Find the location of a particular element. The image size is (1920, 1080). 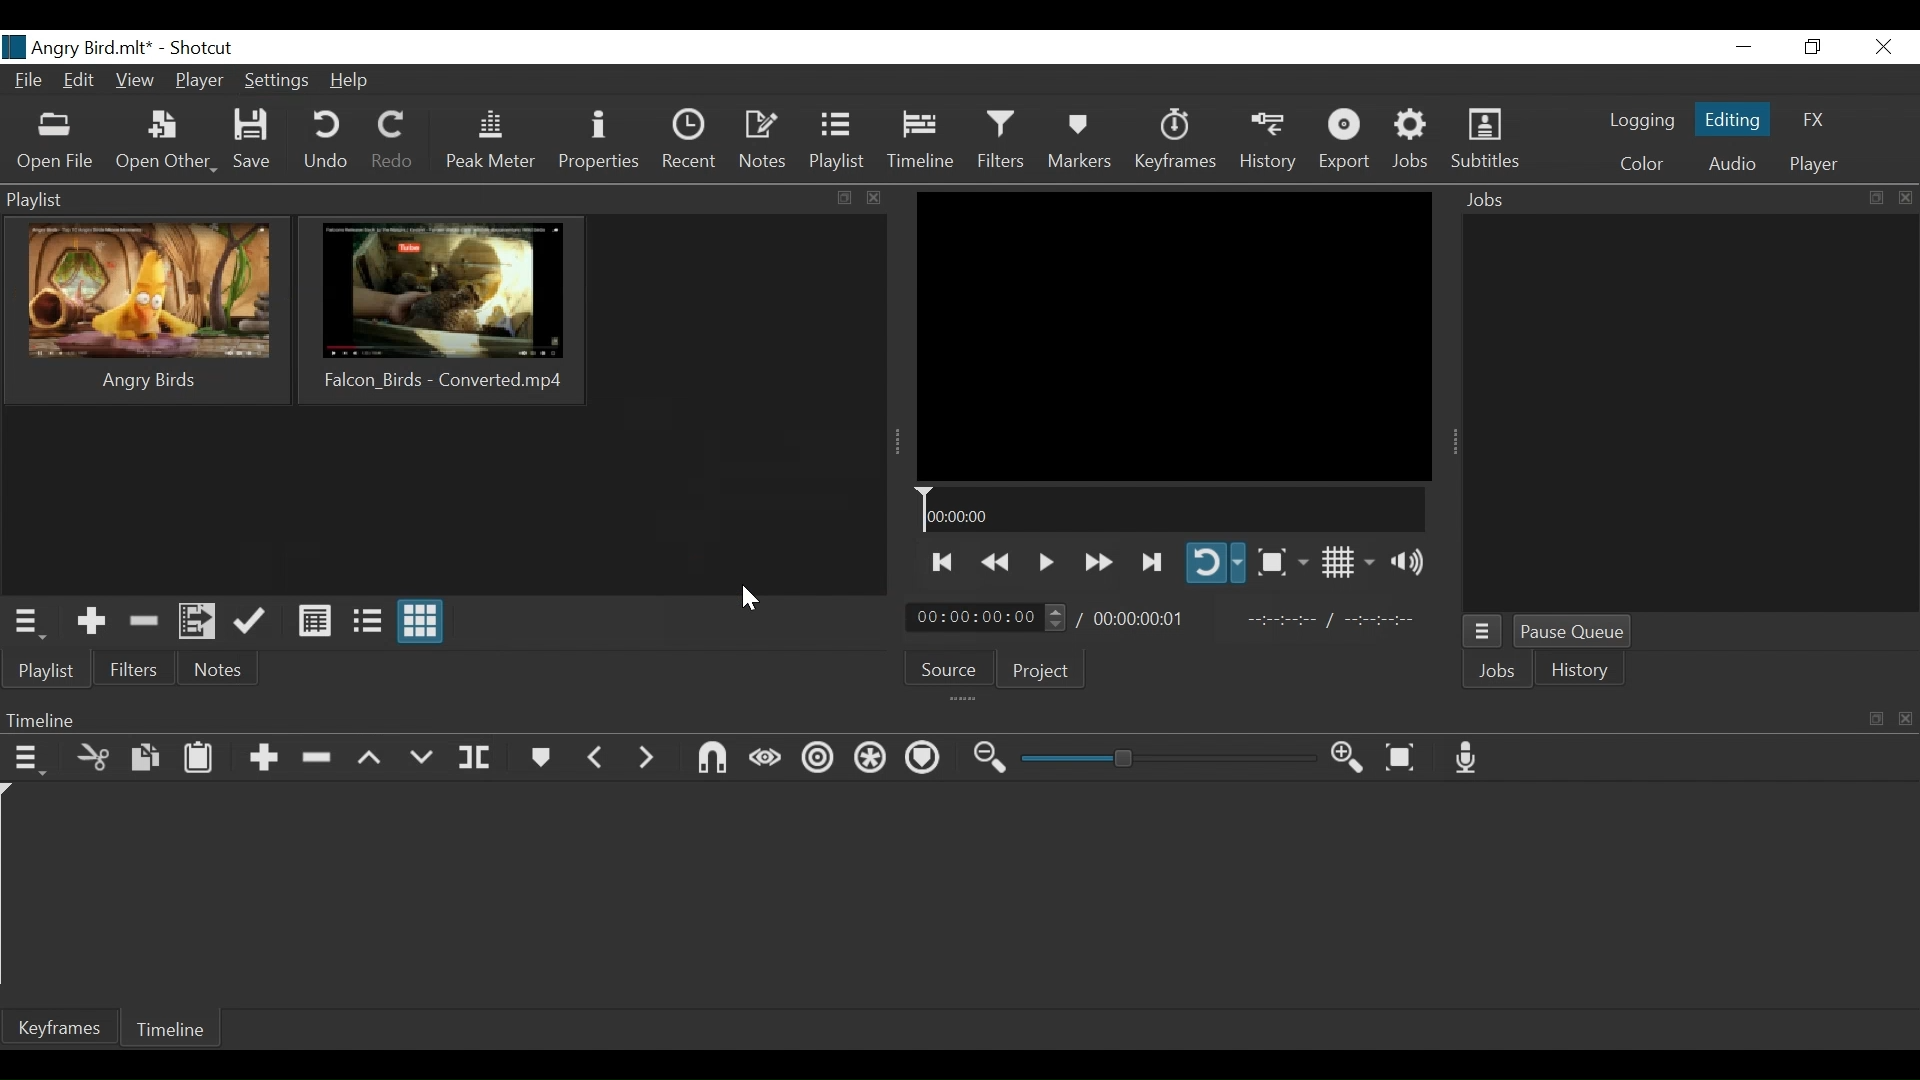

Color is located at coordinates (1642, 164).